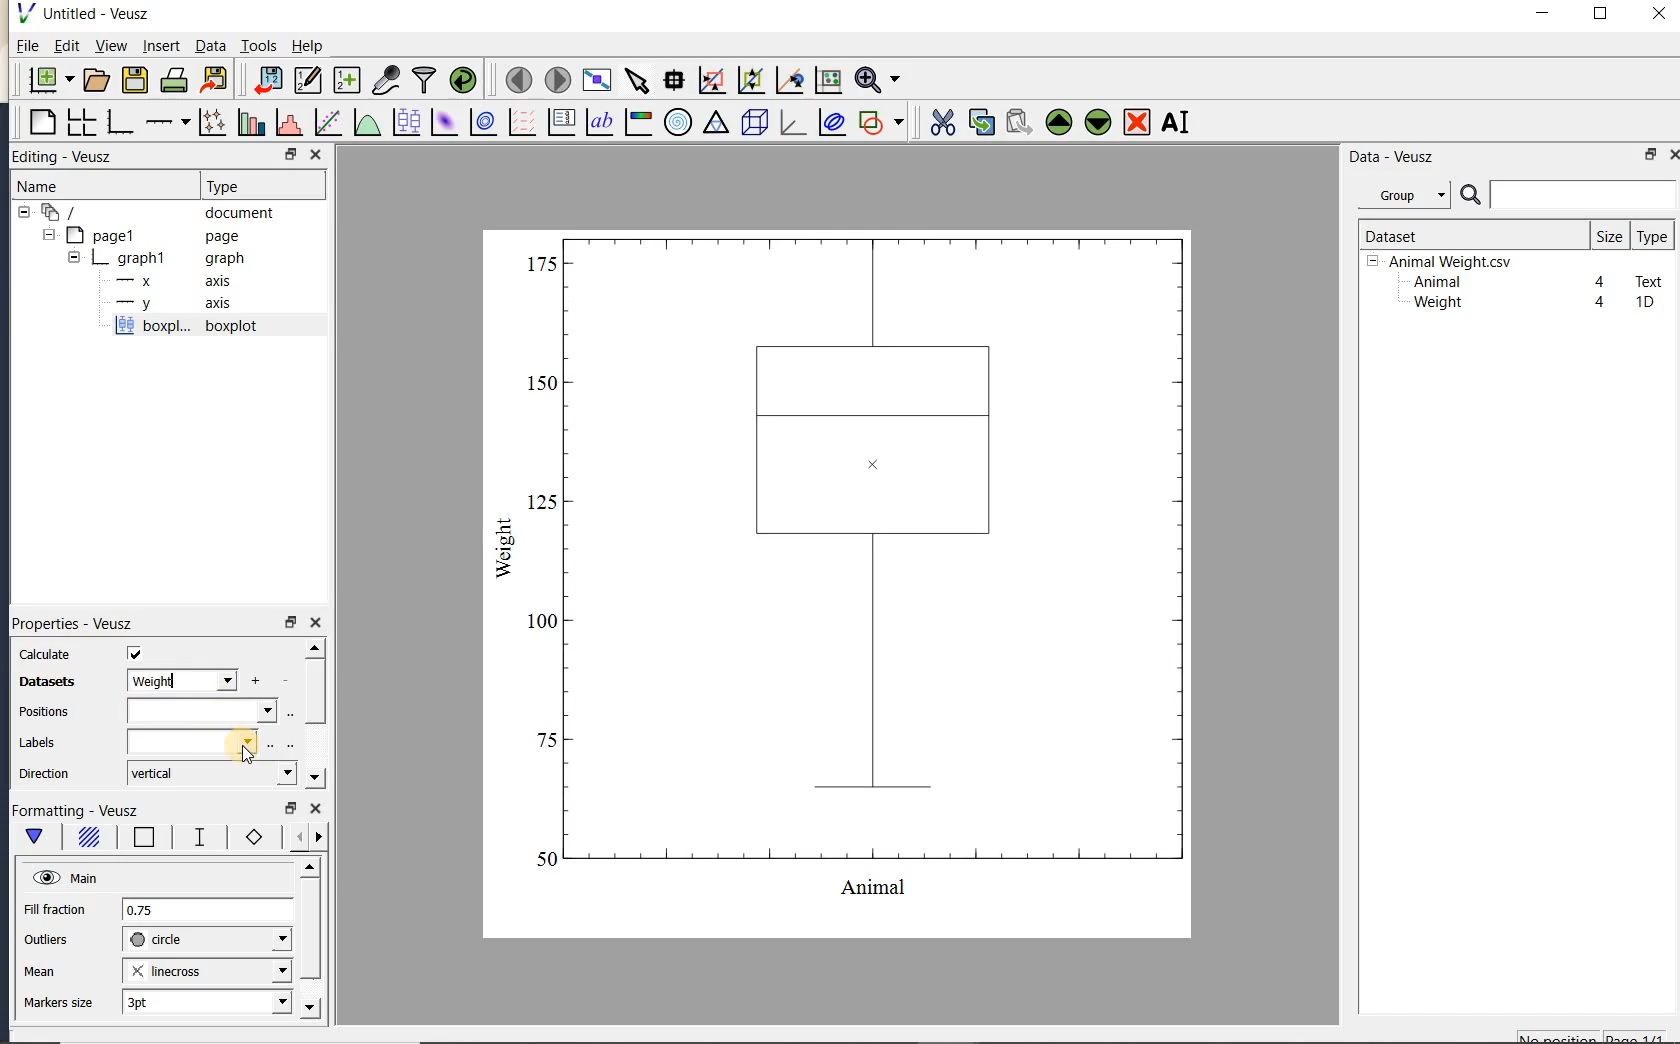 Image resolution: width=1680 pixels, height=1044 pixels. I want to click on direction, so click(47, 773).